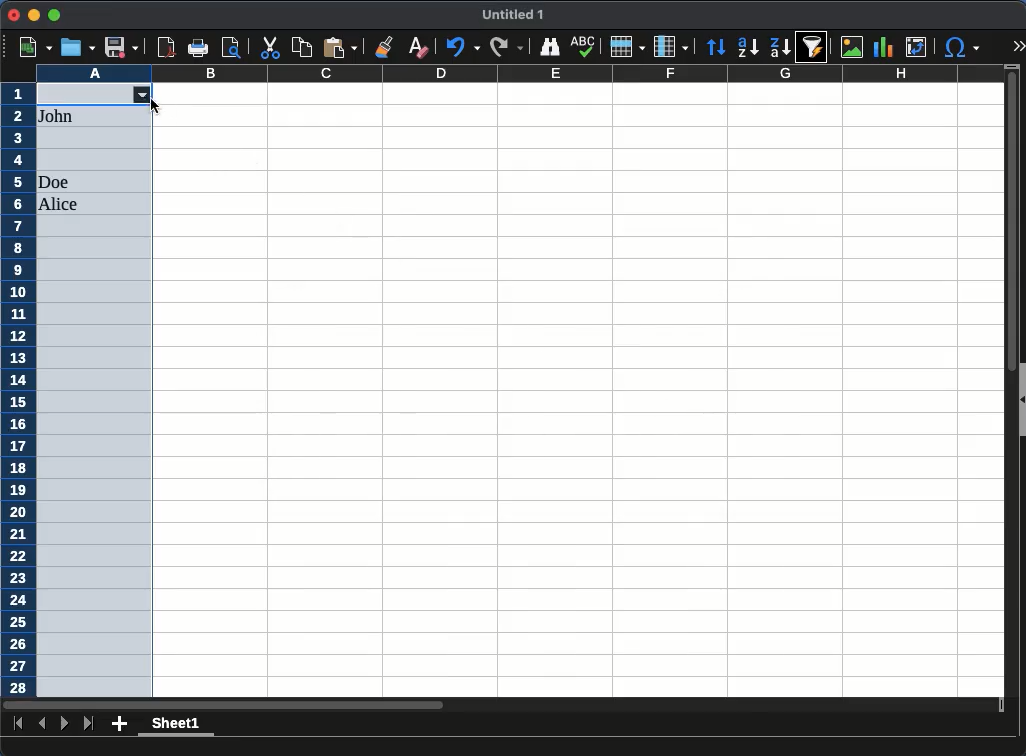 This screenshot has width=1026, height=756. I want to click on special character, so click(961, 49).